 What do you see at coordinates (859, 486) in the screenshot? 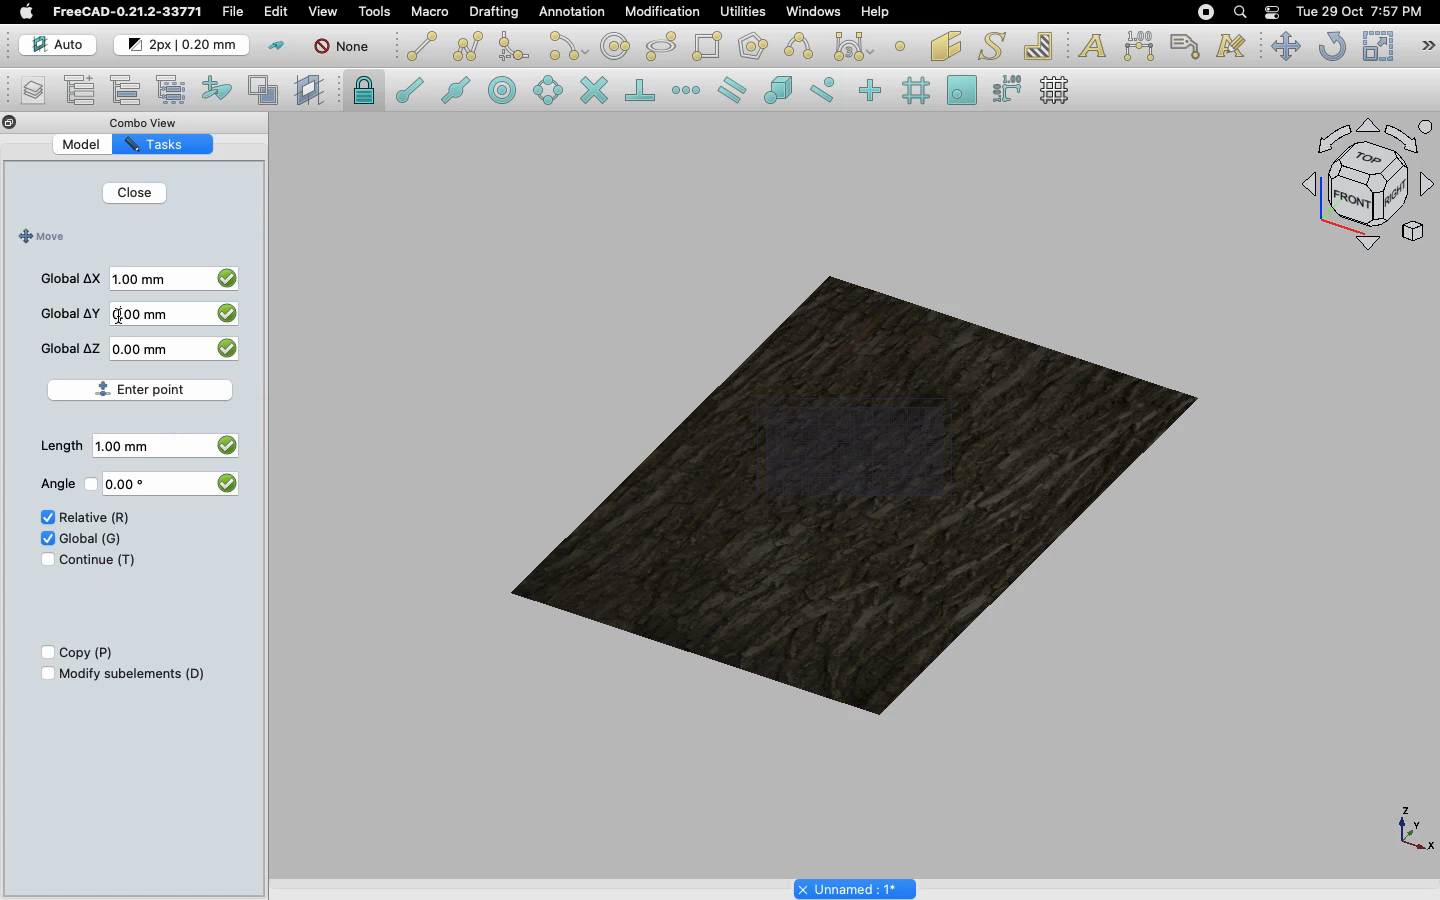
I see `Object selected` at bounding box center [859, 486].